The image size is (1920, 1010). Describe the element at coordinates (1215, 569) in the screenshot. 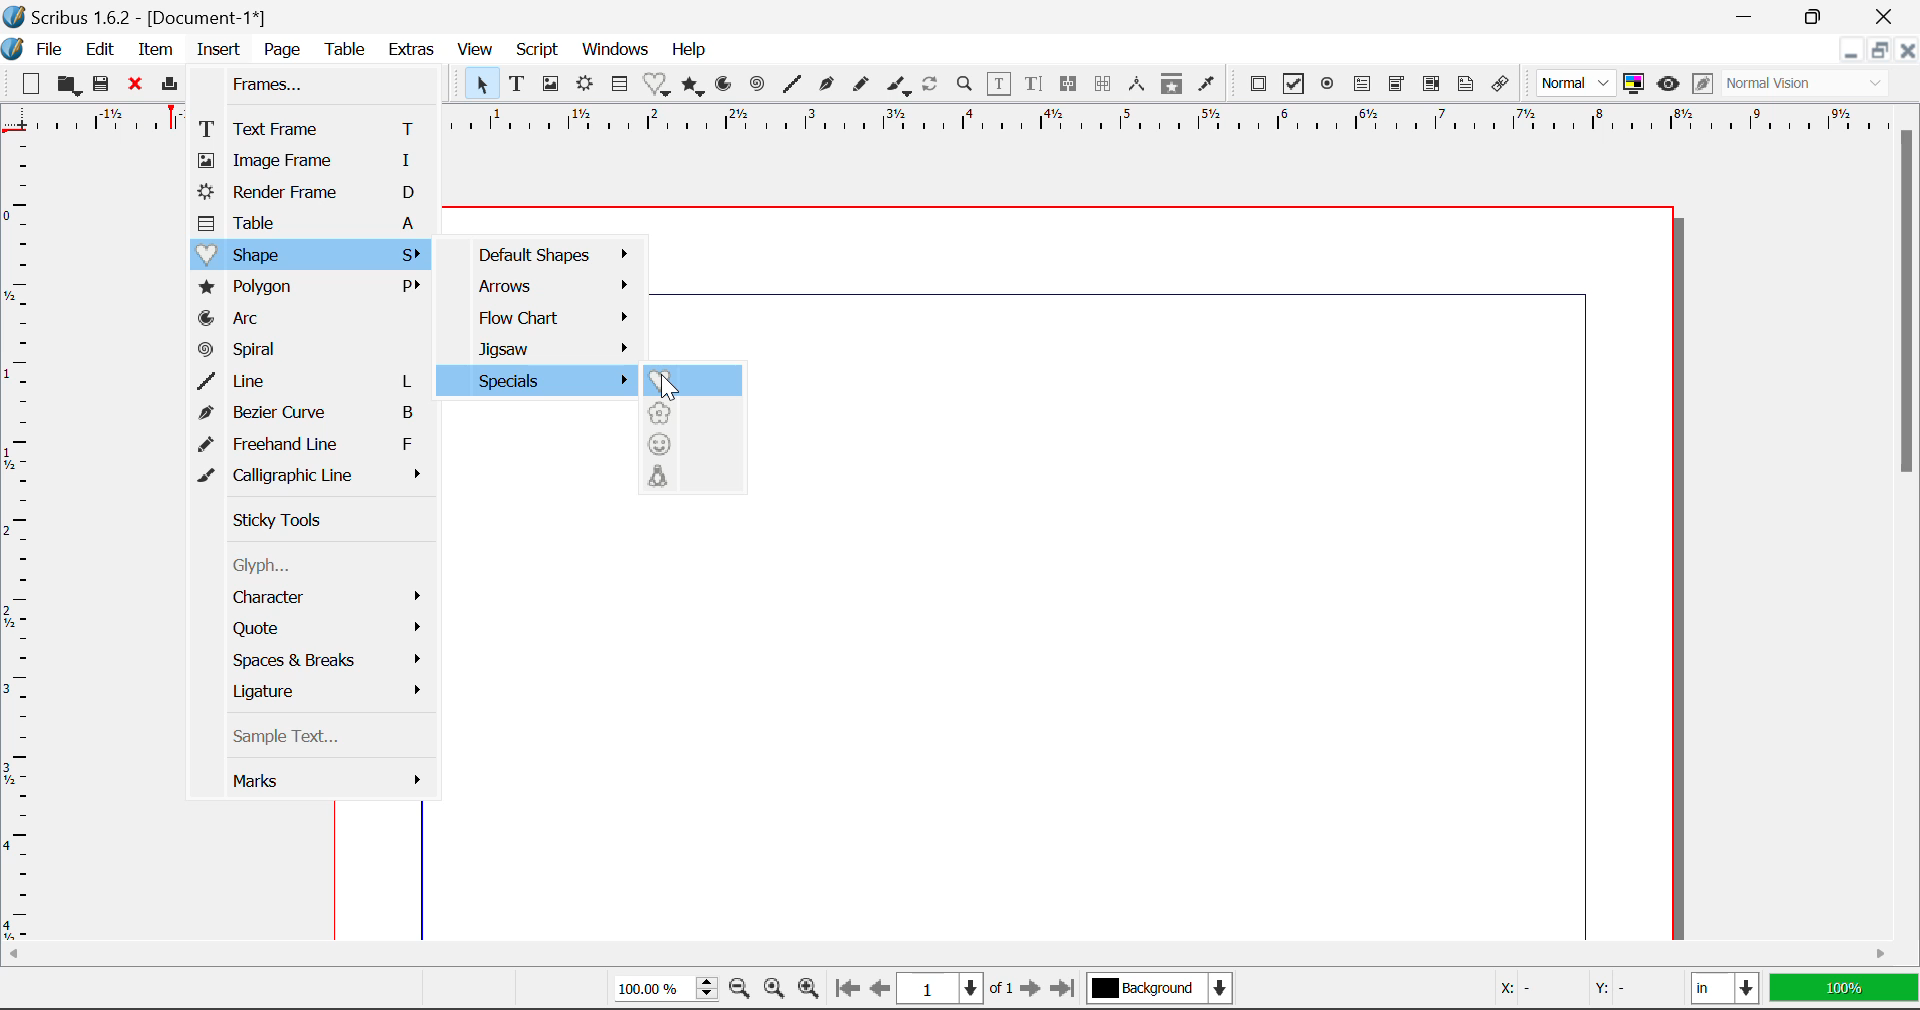

I see `canvas` at that location.